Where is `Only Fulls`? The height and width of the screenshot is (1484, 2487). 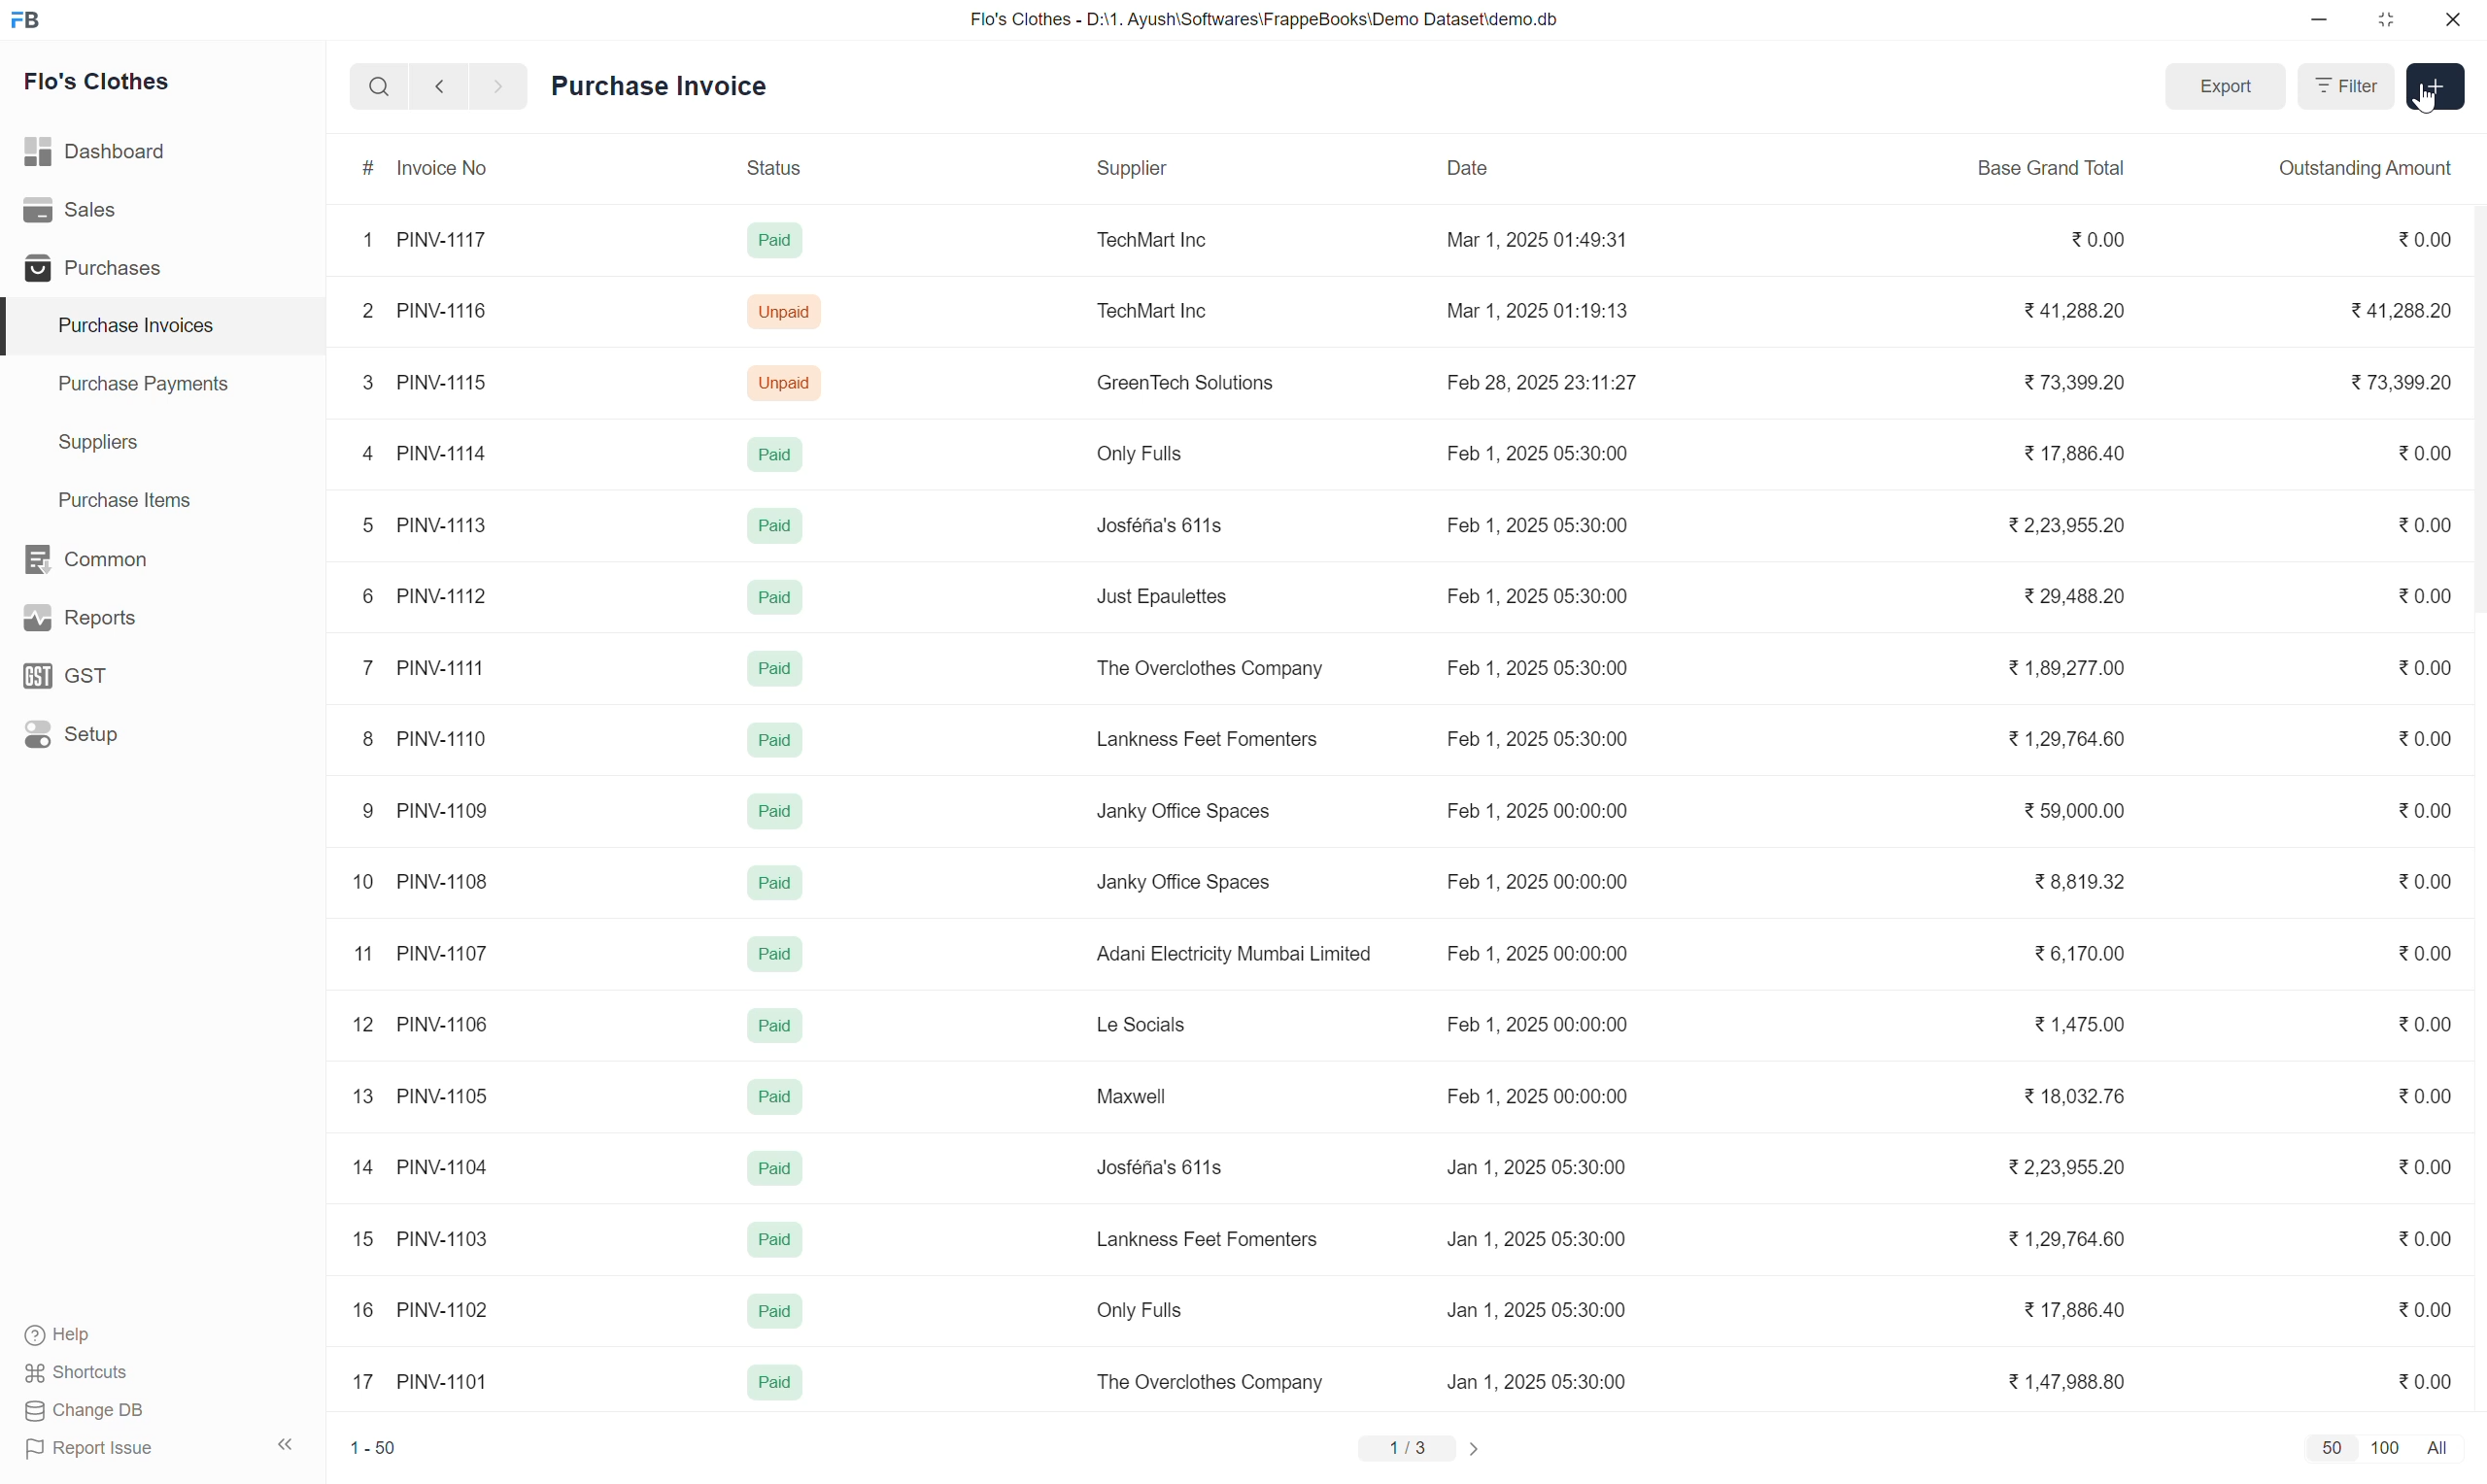 Only Fulls is located at coordinates (1140, 454).